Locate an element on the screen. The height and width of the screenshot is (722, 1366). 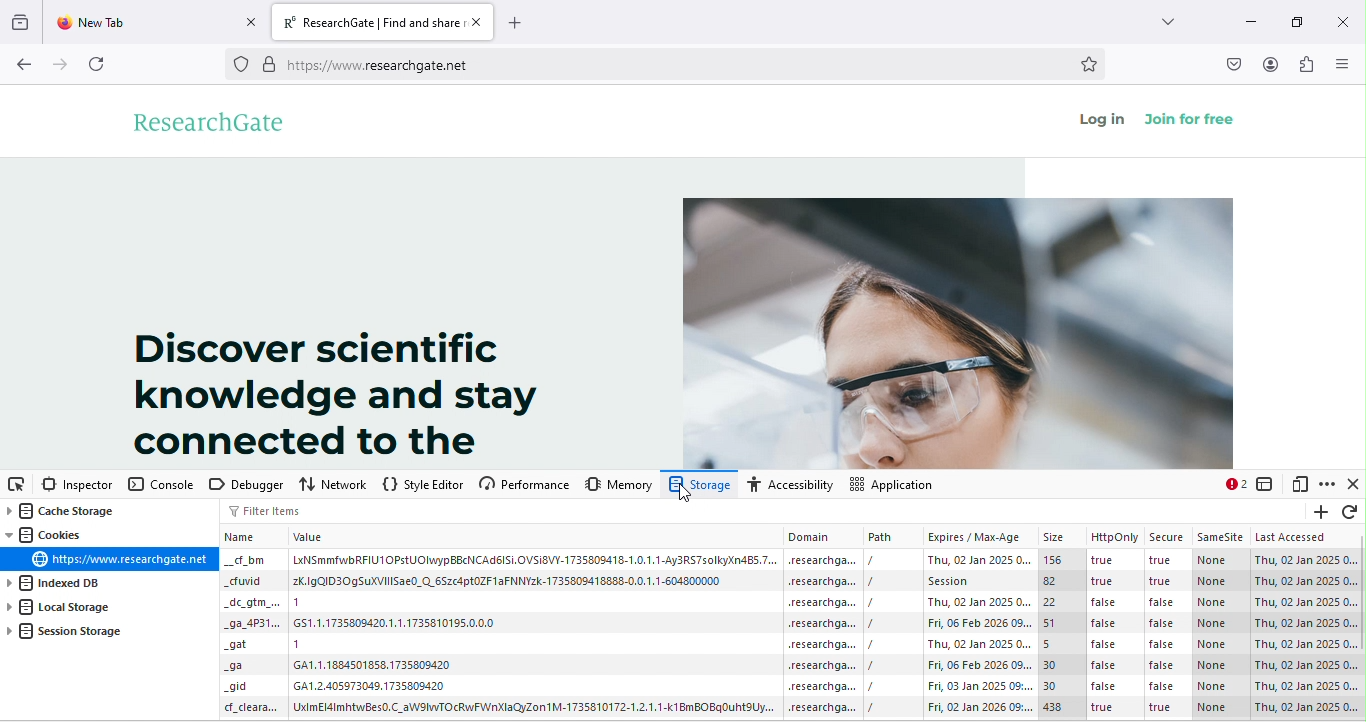
https://www.researchgate.net is located at coordinates (675, 63).